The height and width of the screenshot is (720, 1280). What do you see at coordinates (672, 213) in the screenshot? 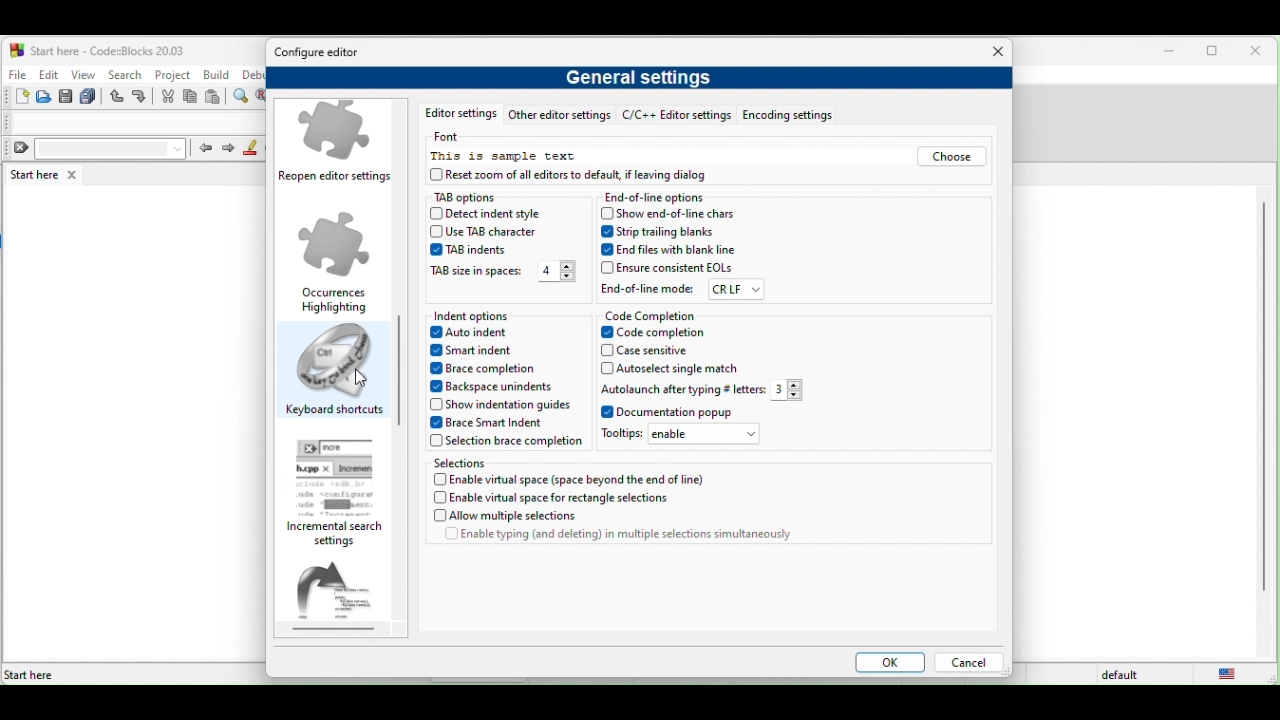
I see `show end of line chars` at bounding box center [672, 213].